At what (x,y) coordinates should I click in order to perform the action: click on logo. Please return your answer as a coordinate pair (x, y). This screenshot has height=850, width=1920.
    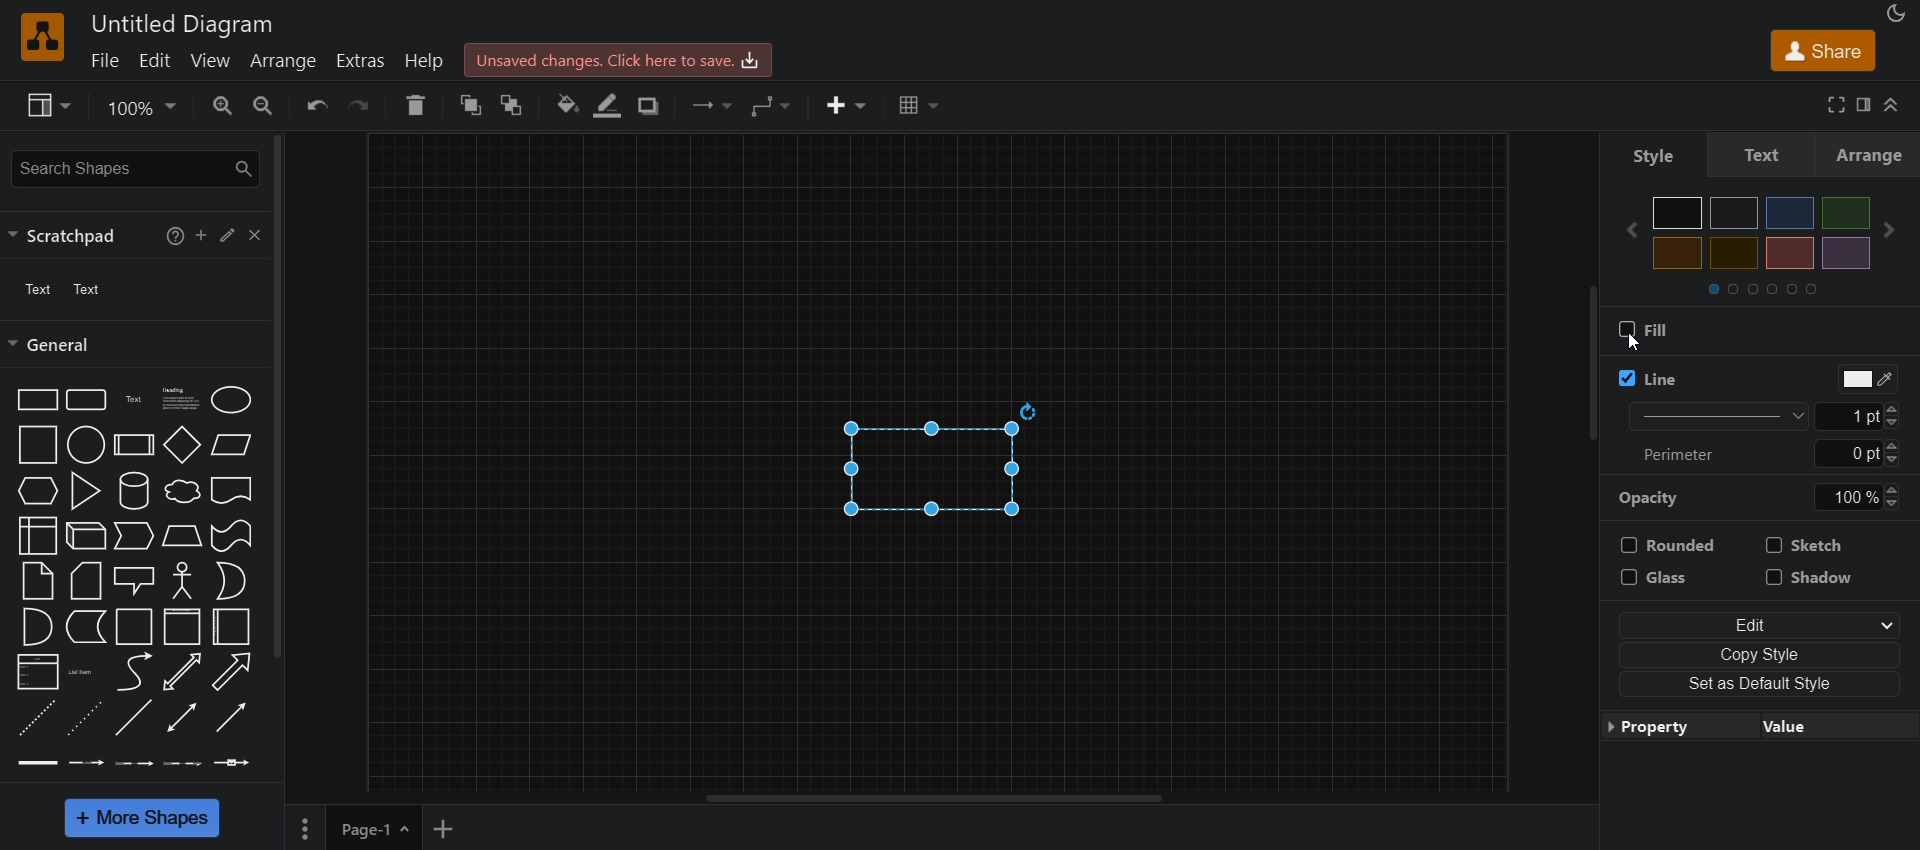
    Looking at the image, I should click on (44, 37).